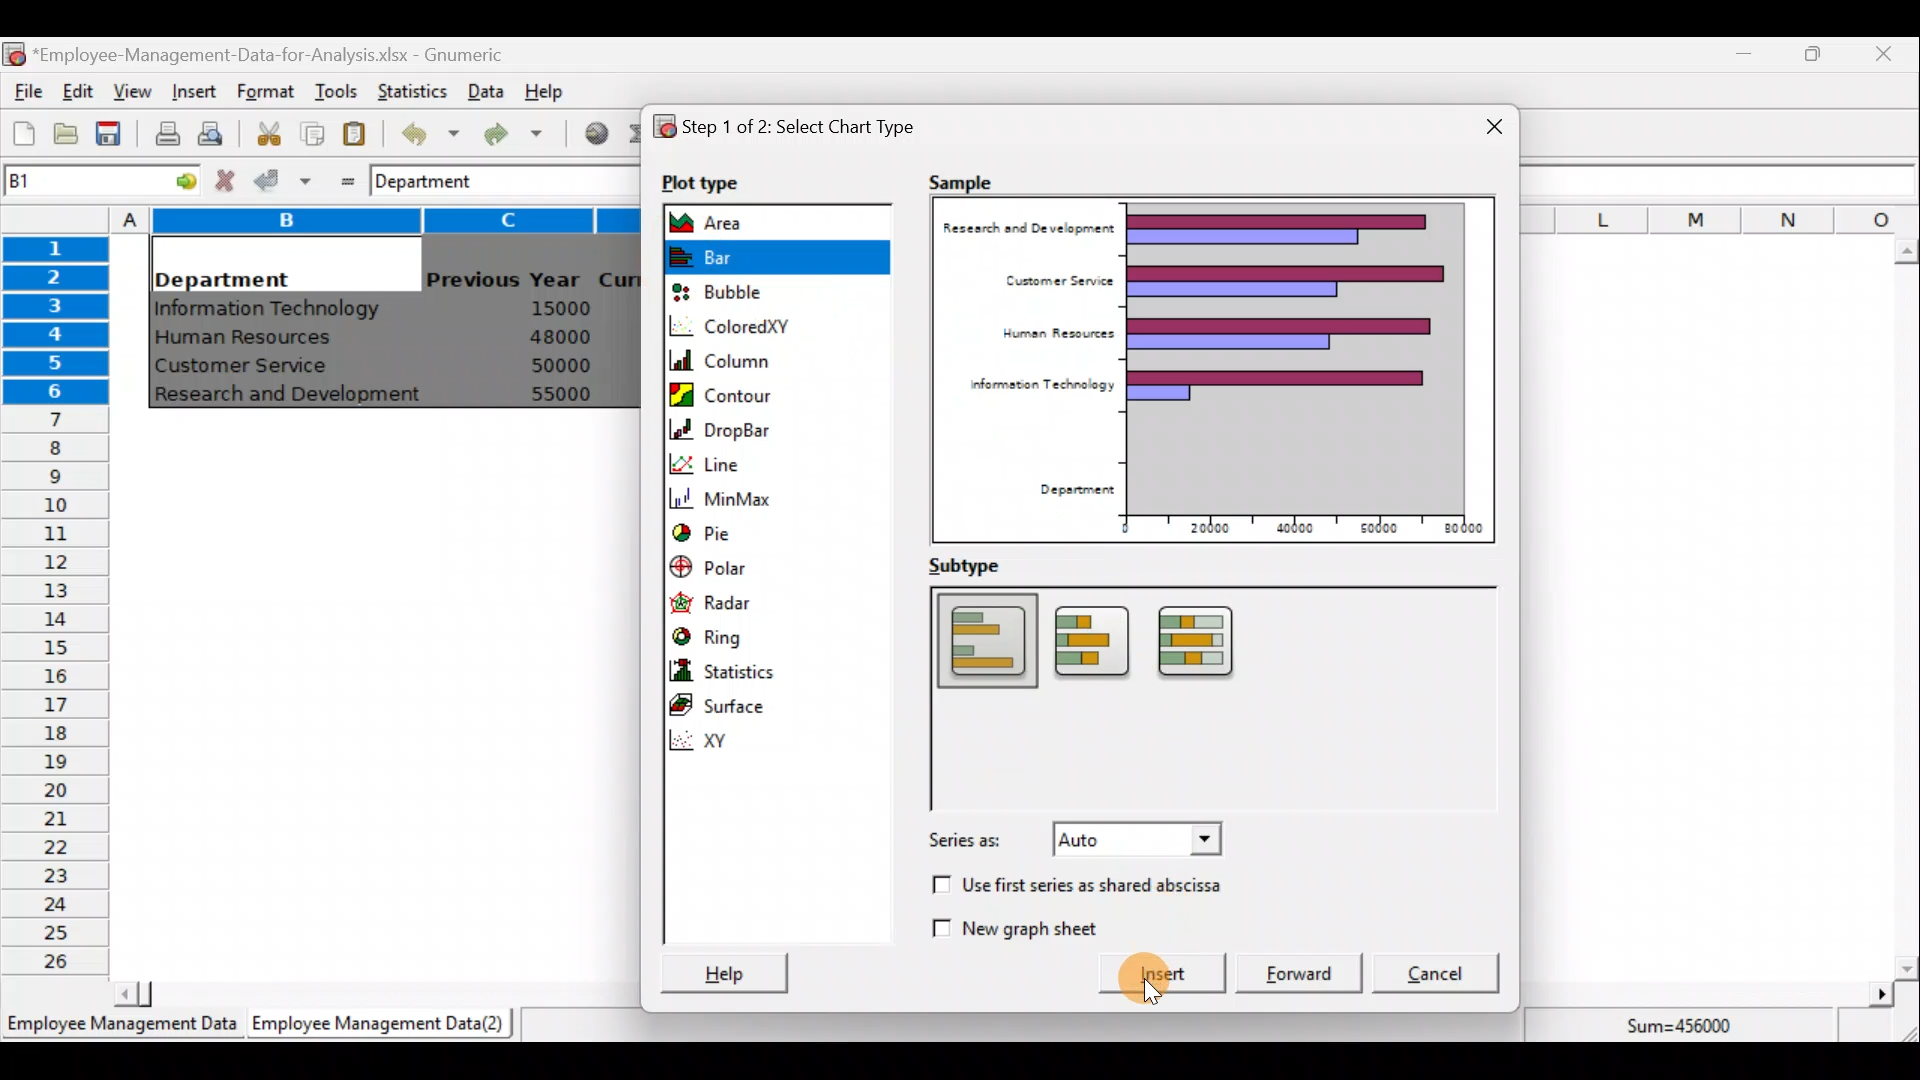 The image size is (1920, 1080). What do you see at coordinates (509, 134) in the screenshot?
I see `Redo undone action` at bounding box center [509, 134].